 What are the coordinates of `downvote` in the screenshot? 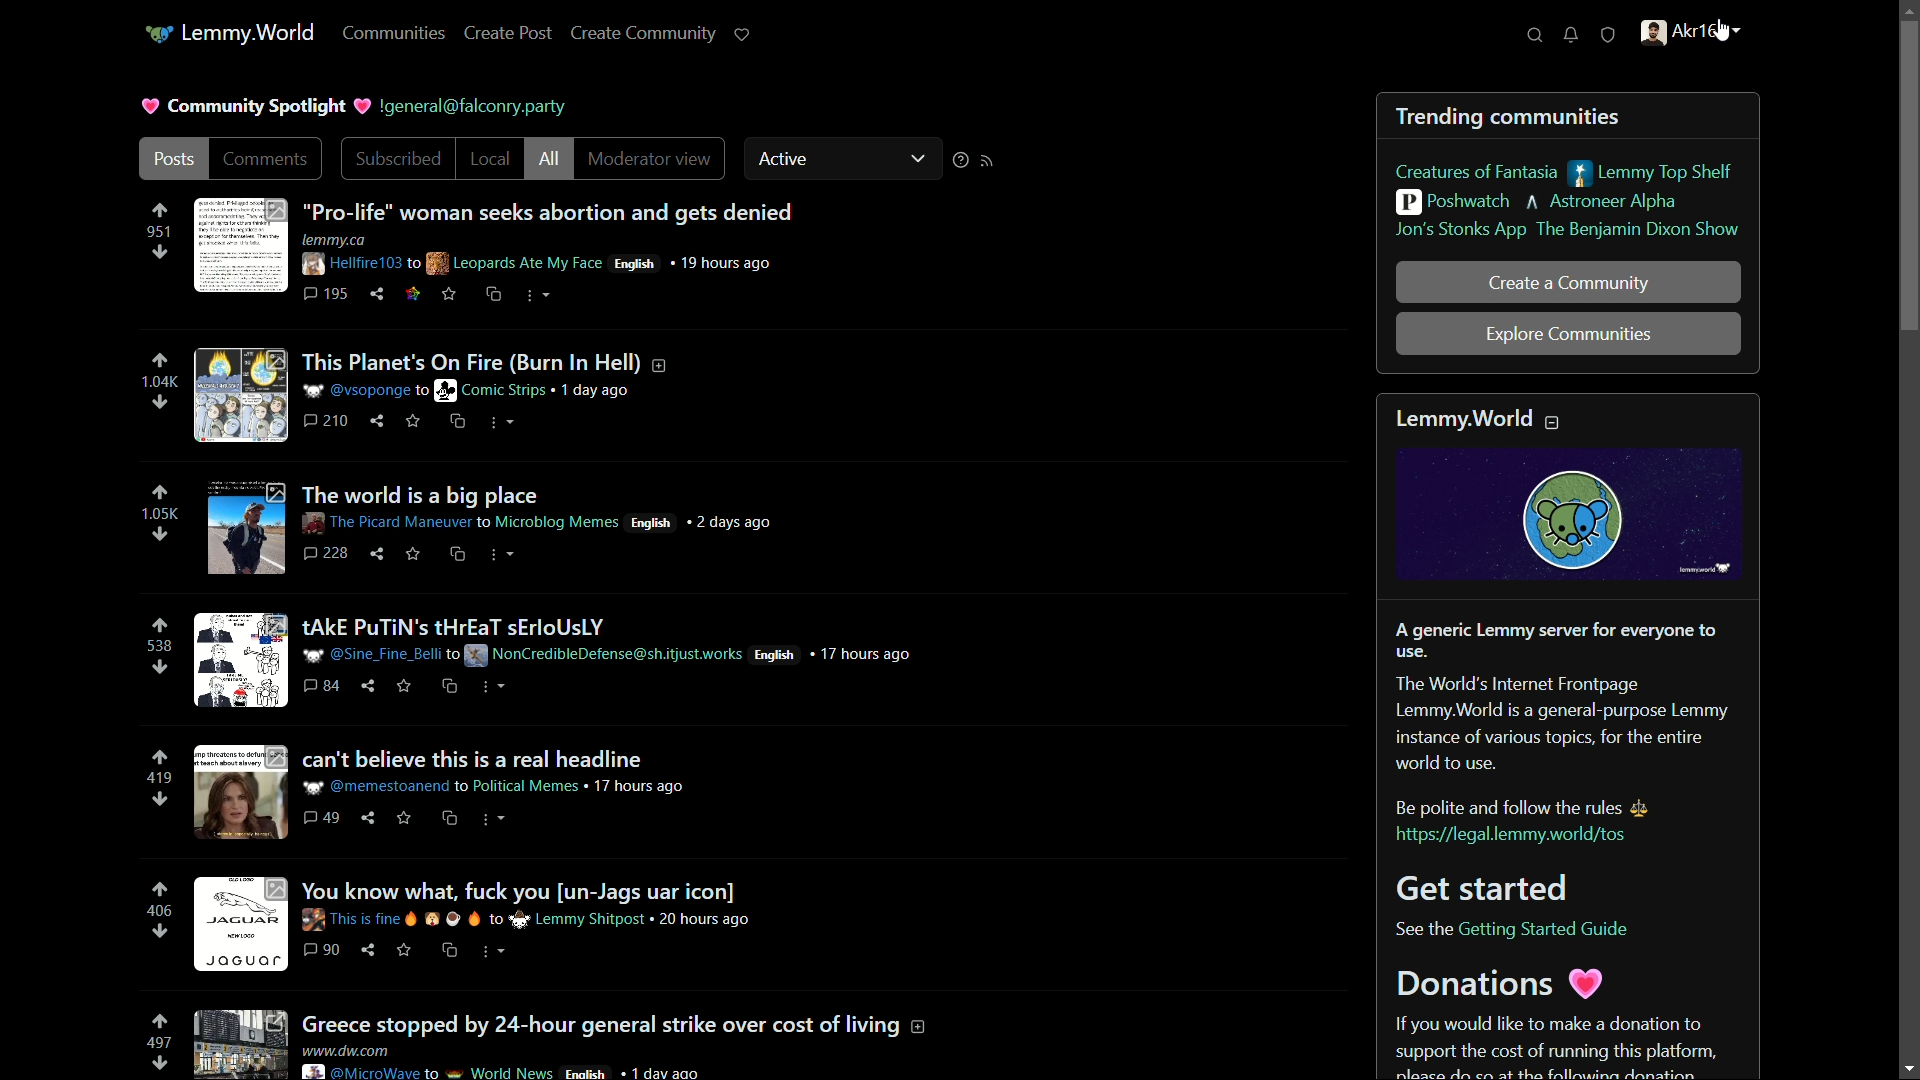 It's located at (160, 1063).